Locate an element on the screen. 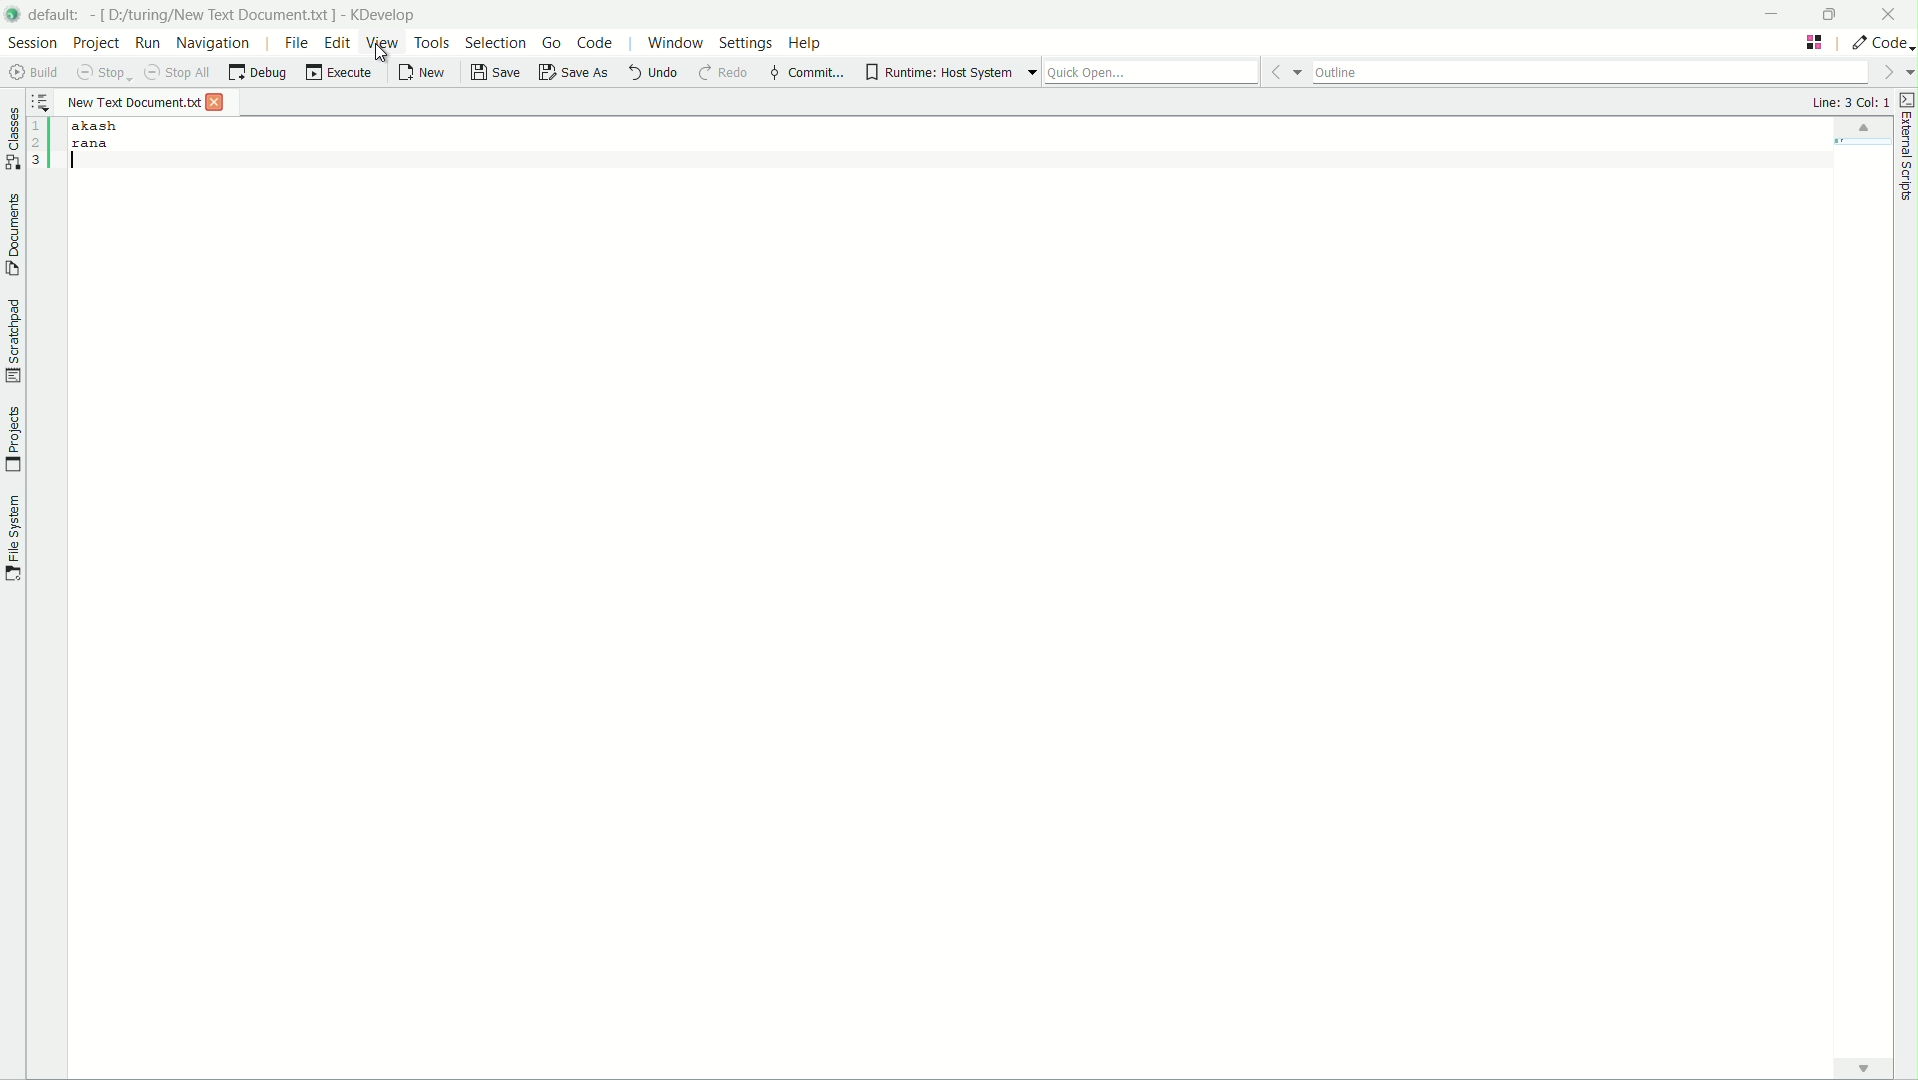  more options is located at coordinates (1283, 69).